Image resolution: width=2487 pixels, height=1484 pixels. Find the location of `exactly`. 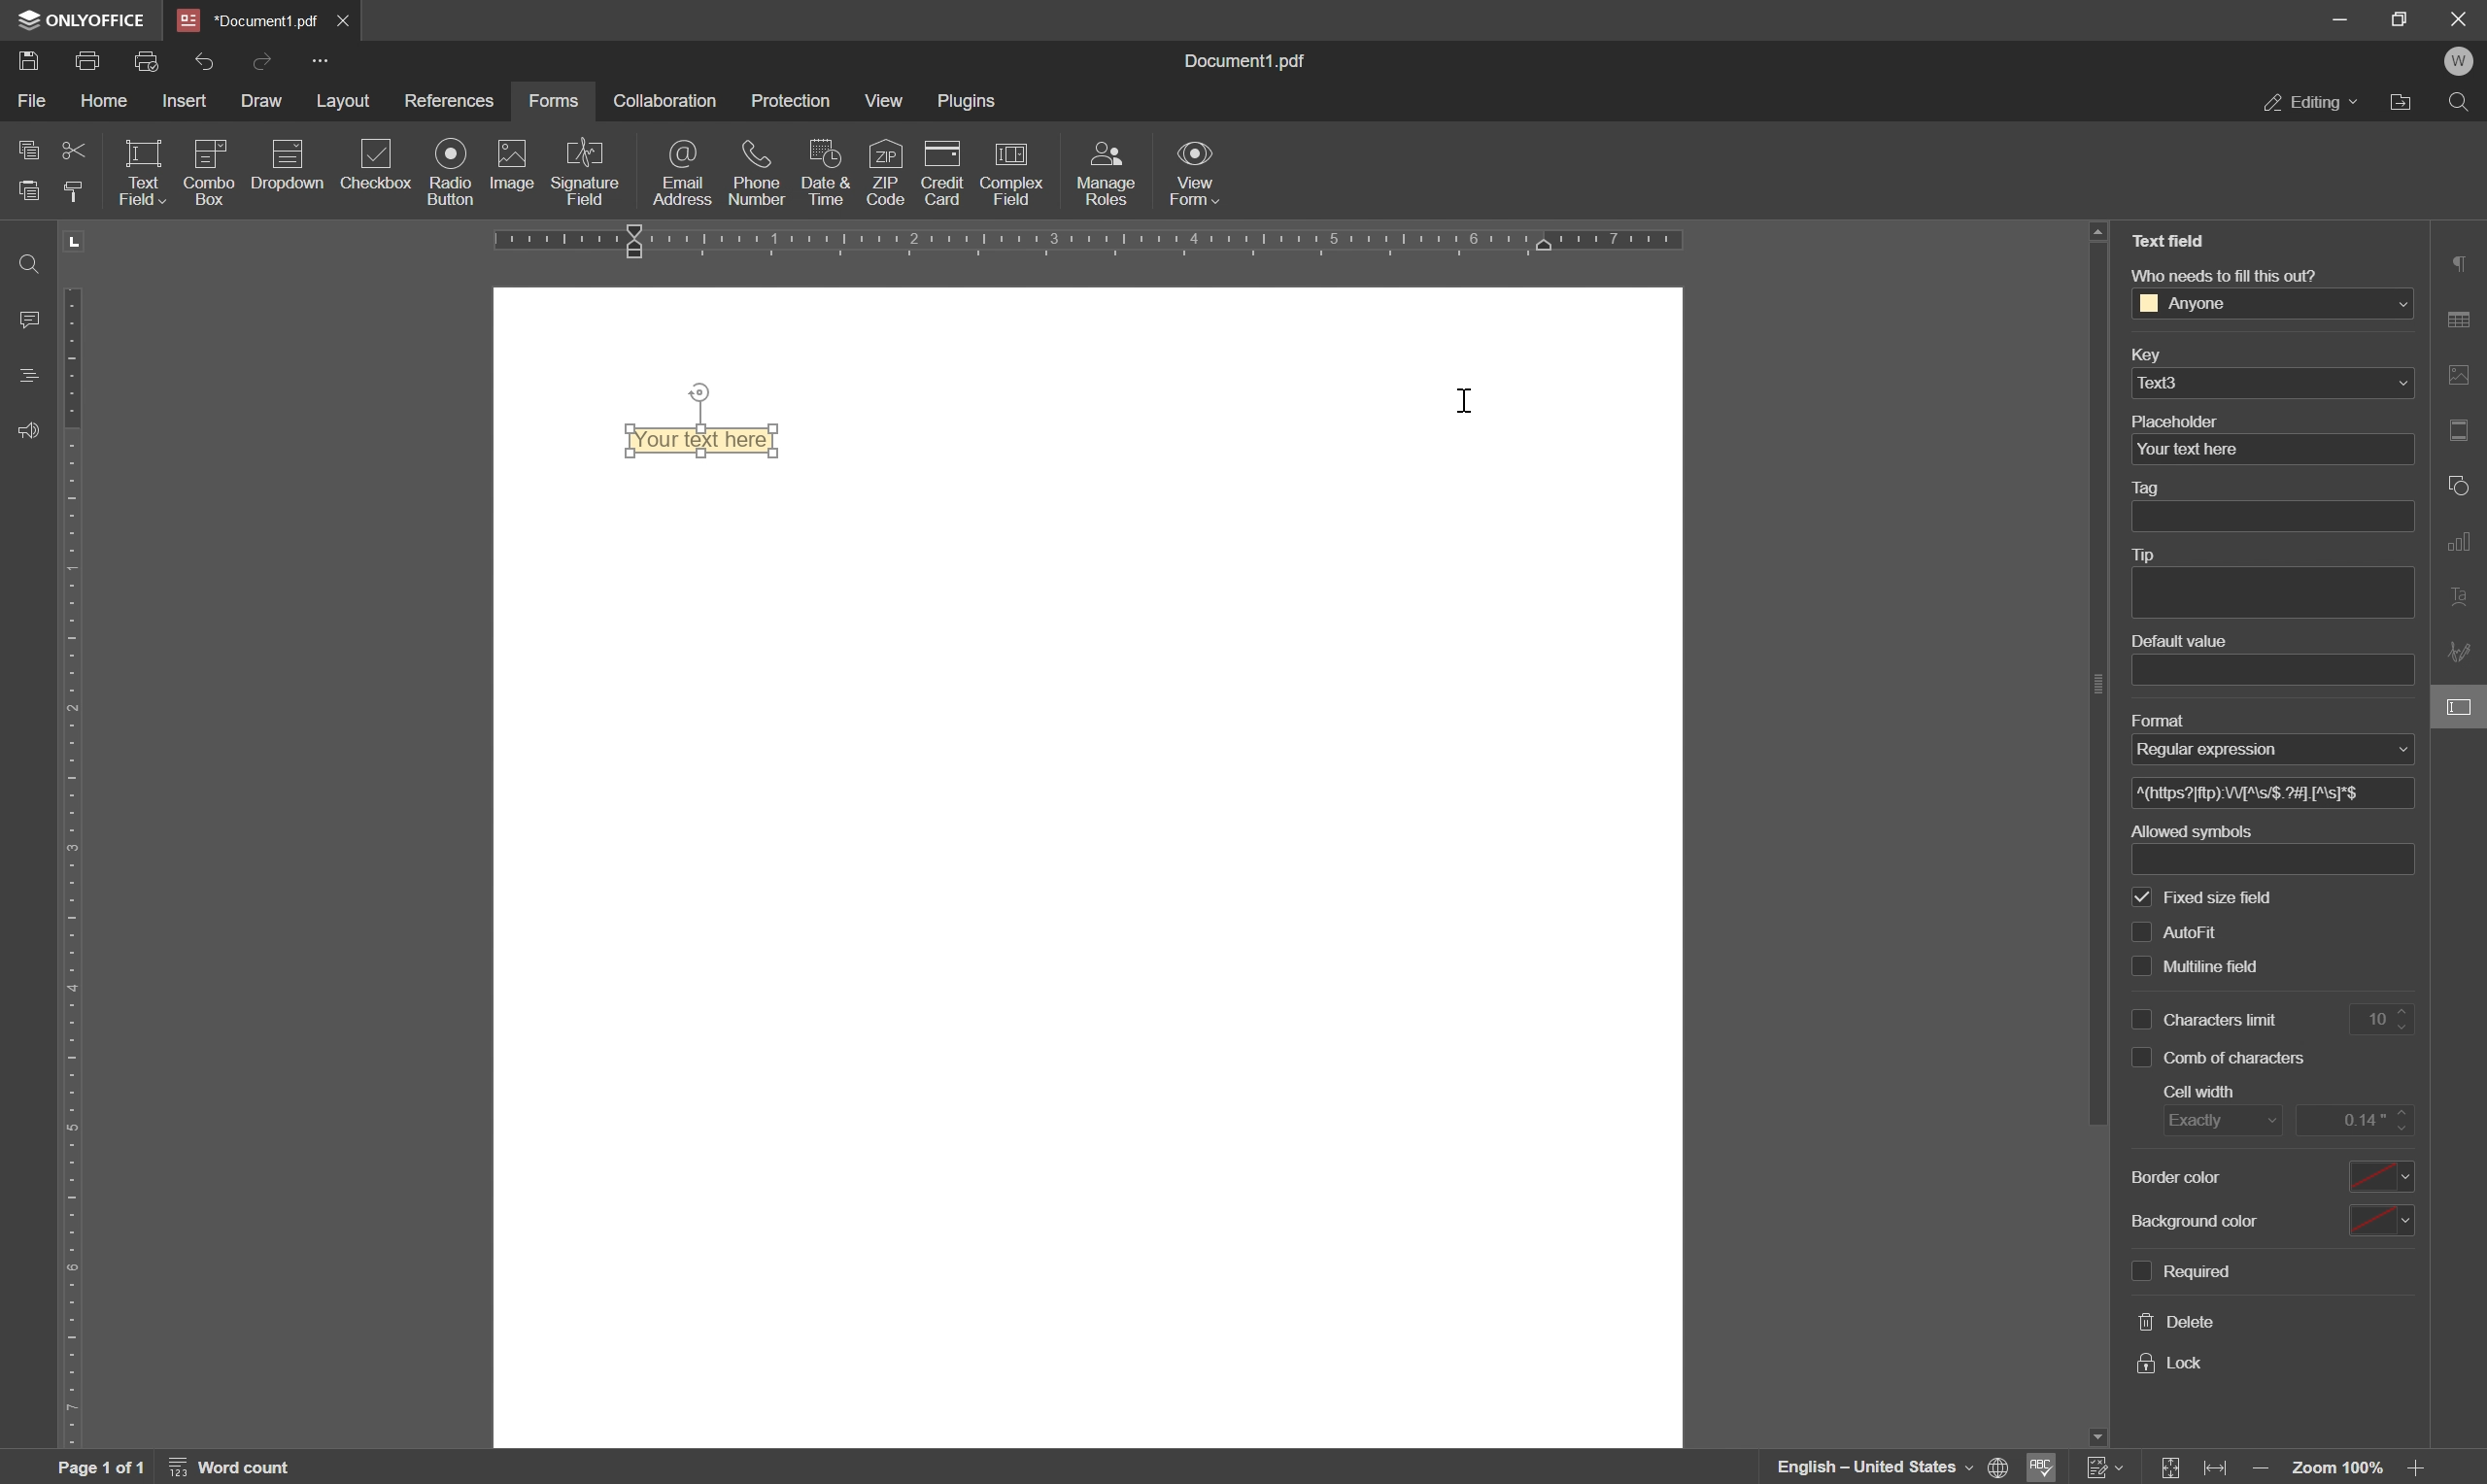

exactly is located at coordinates (2218, 1124).